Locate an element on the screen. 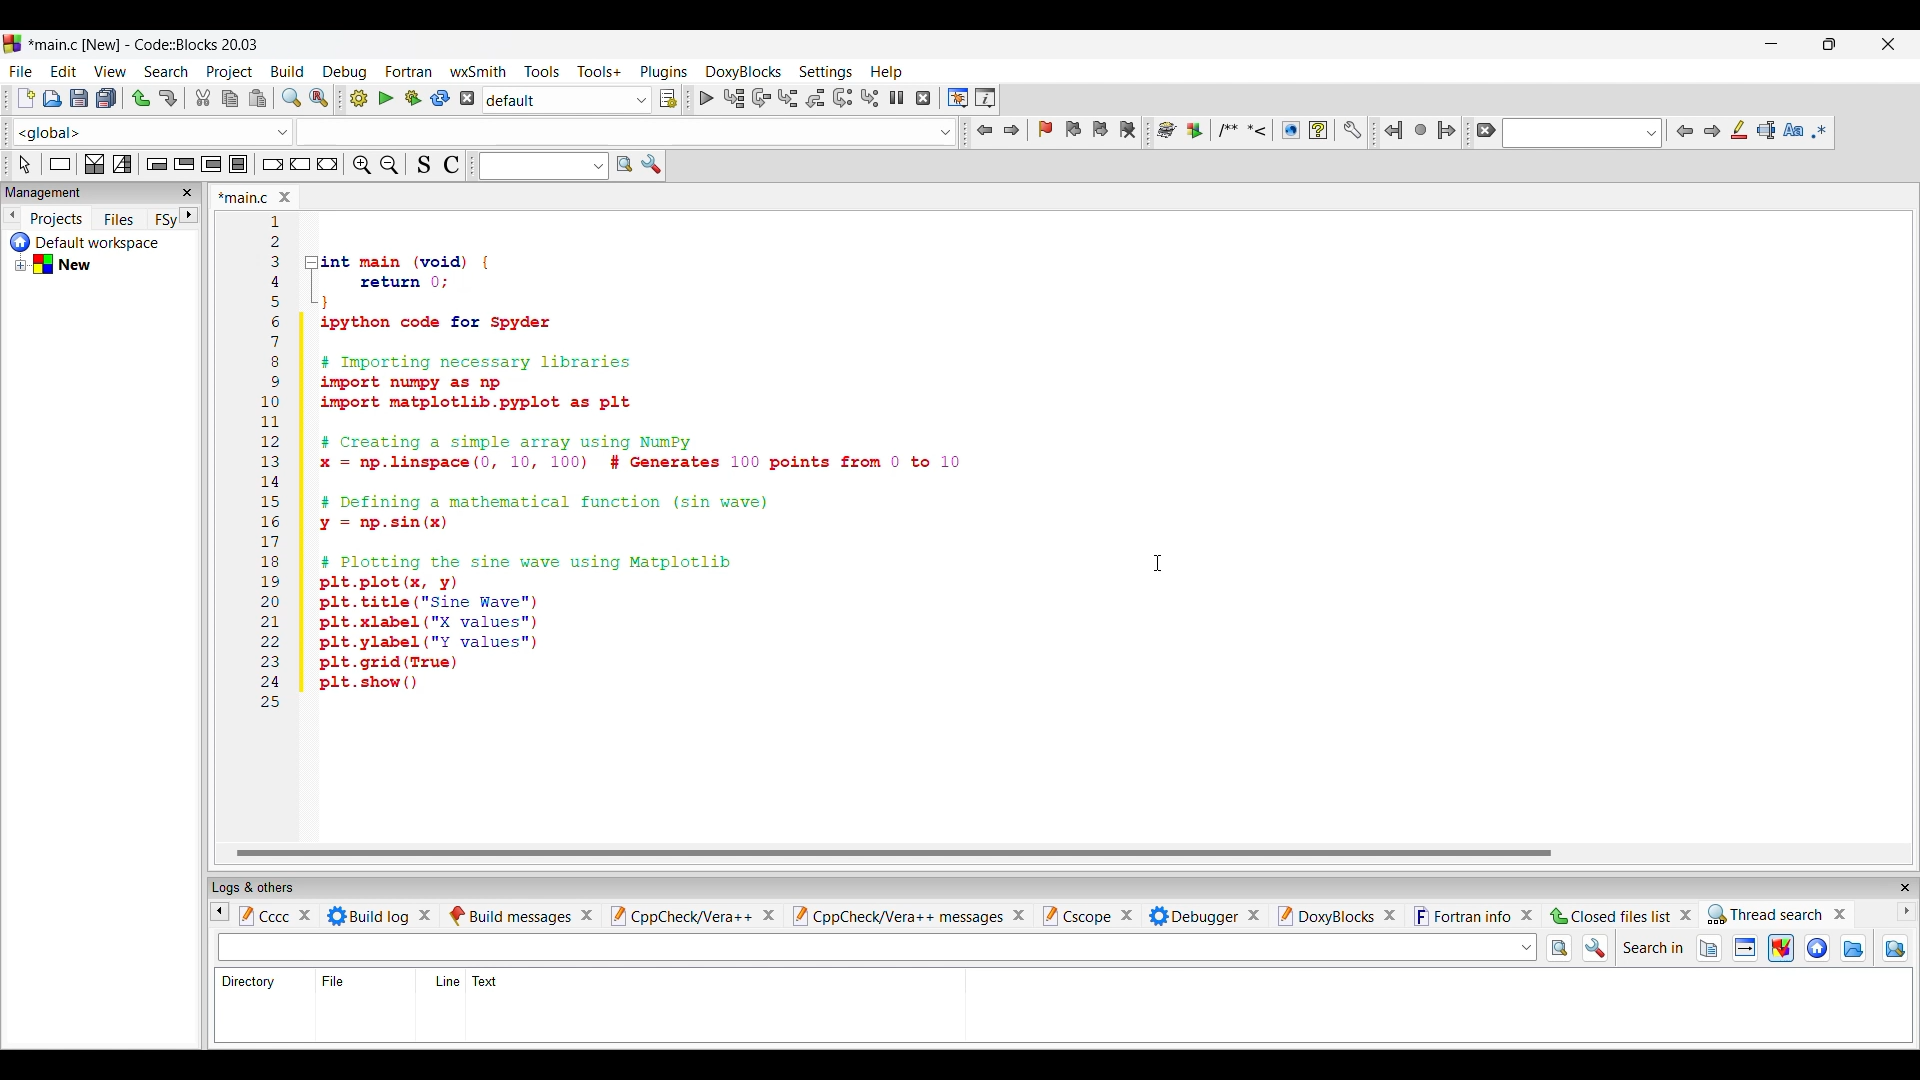  Run to cursor is located at coordinates (733, 98).